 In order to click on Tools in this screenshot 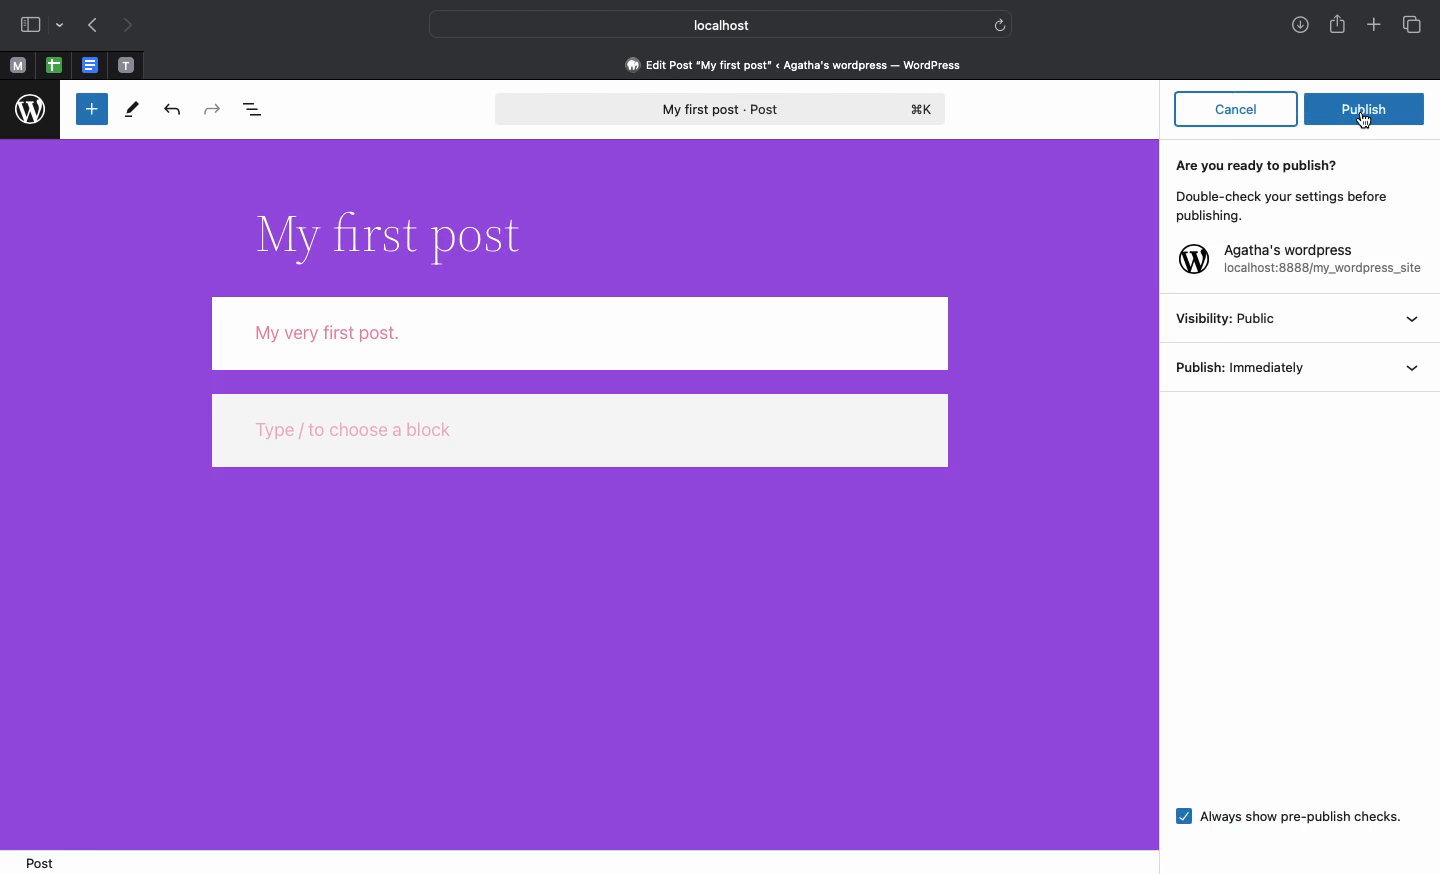, I will do `click(134, 110)`.